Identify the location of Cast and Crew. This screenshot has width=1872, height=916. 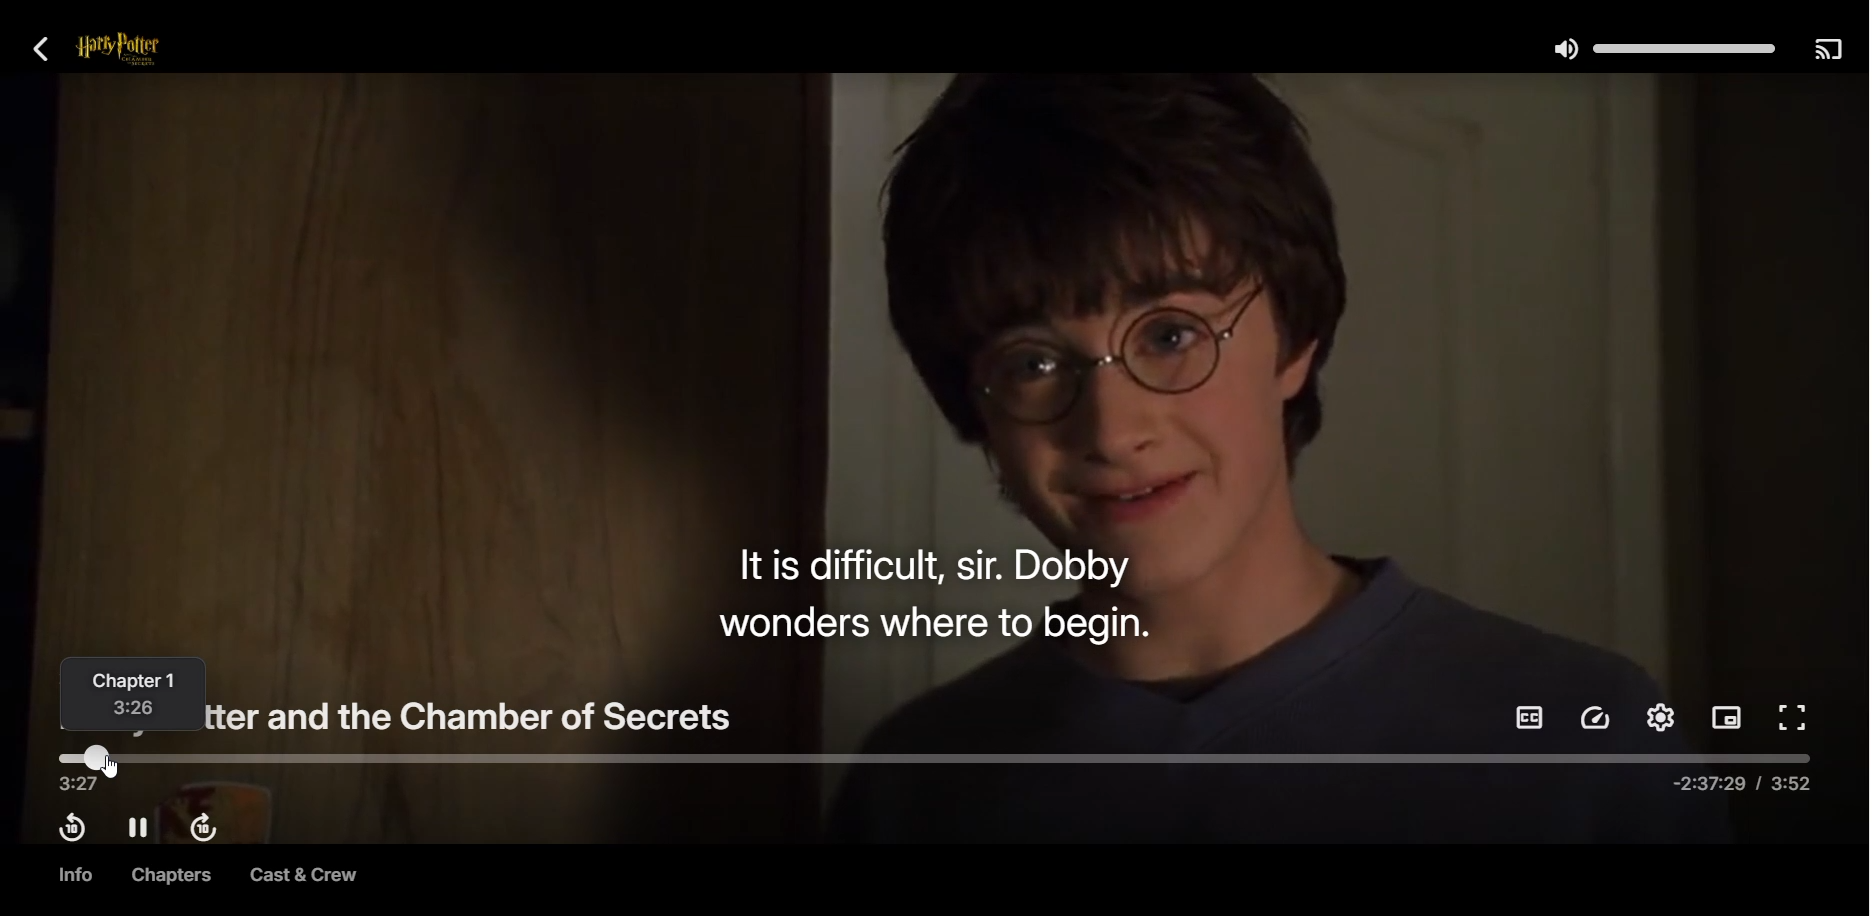
(303, 877).